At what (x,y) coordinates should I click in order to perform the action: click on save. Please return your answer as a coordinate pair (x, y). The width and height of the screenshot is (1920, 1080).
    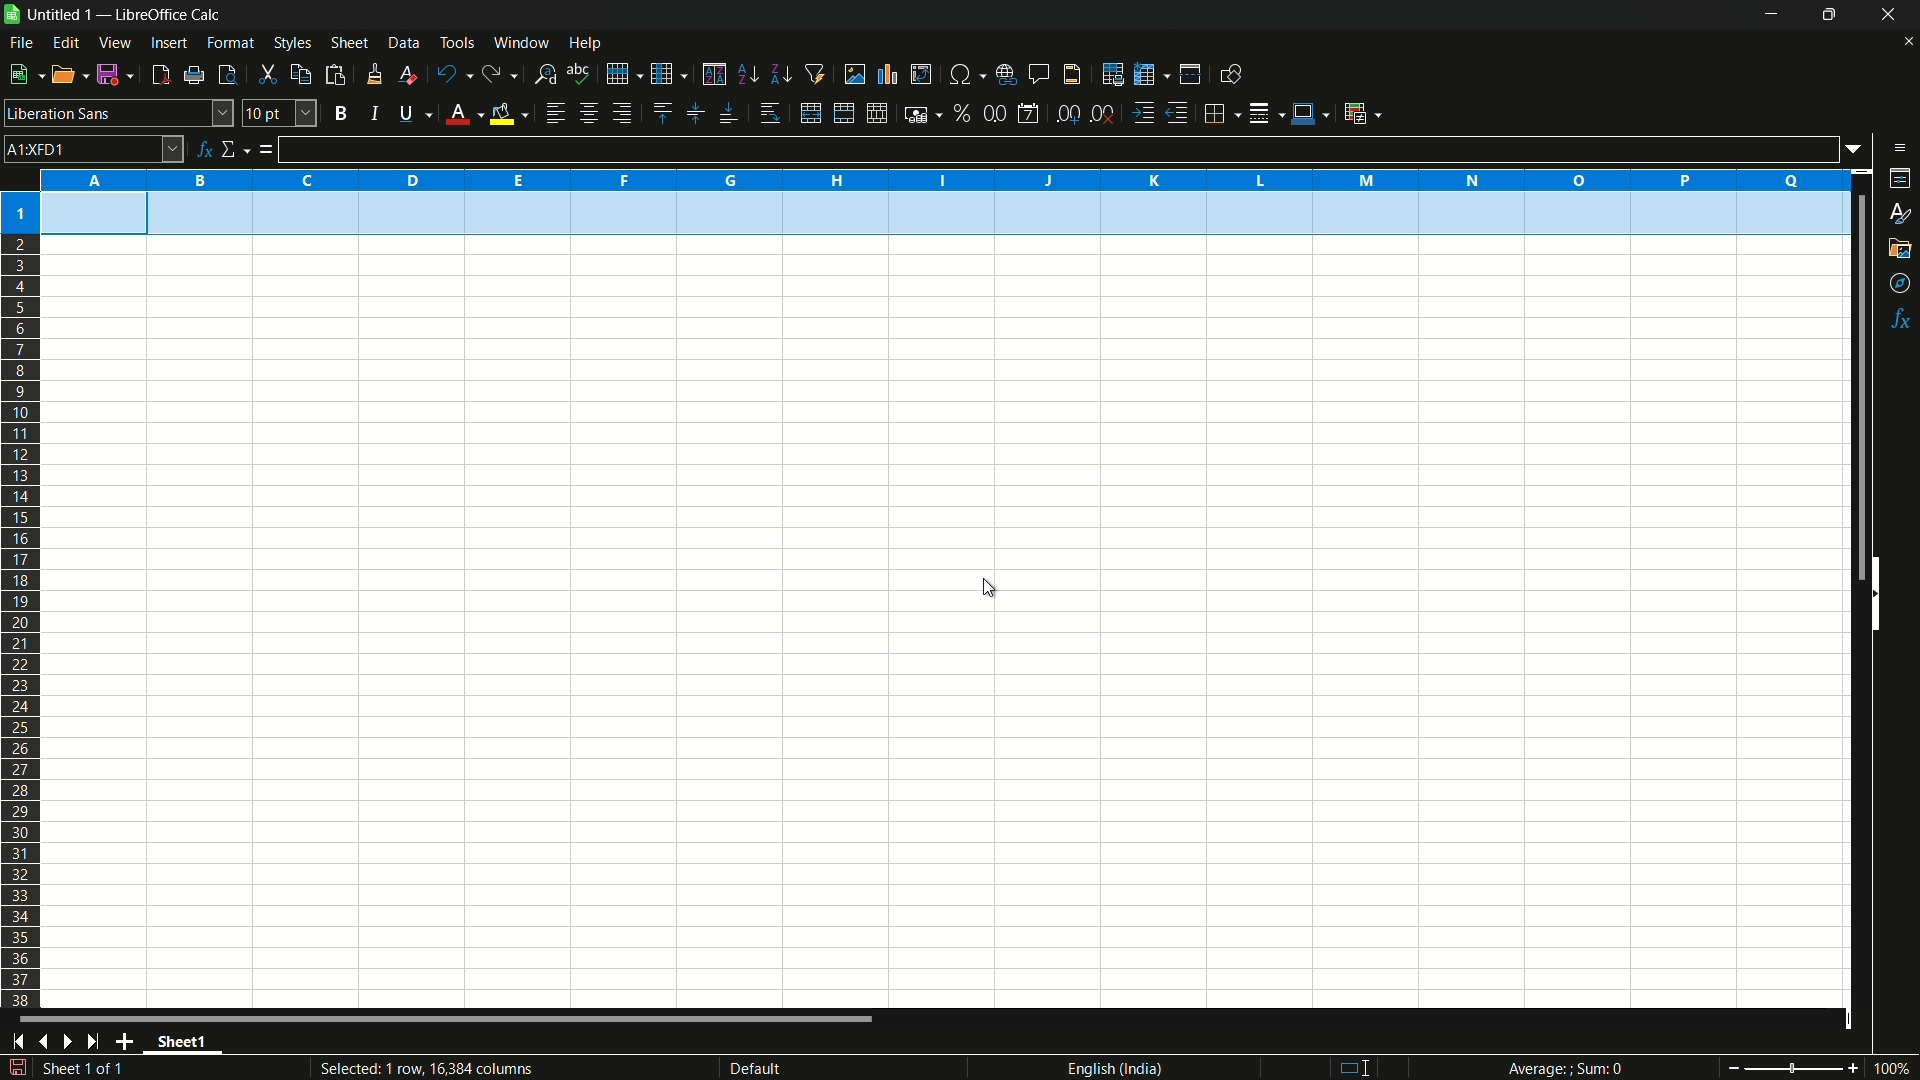
    Looking at the image, I should click on (17, 1068).